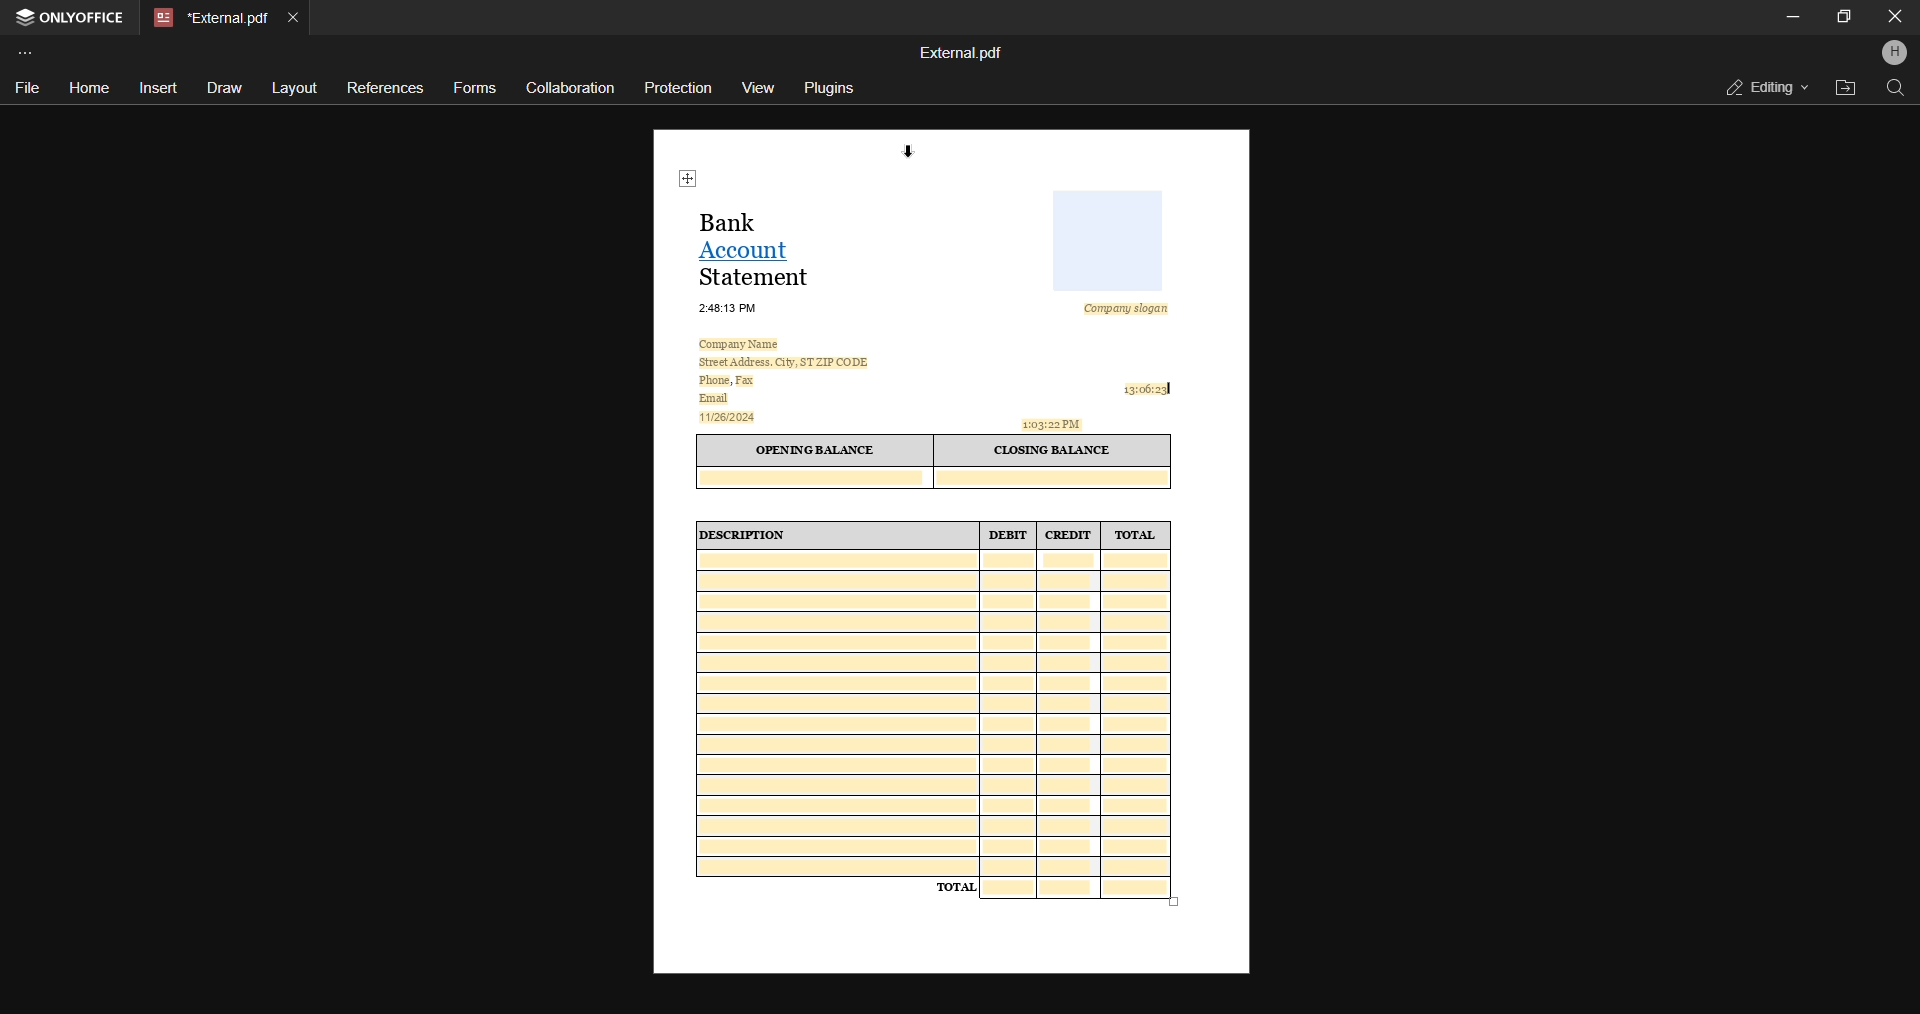 The height and width of the screenshot is (1014, 1920). What do you see at coordinates (1895, 17) in the screenshot?
I see `close` at bounding box center [1895, 17].